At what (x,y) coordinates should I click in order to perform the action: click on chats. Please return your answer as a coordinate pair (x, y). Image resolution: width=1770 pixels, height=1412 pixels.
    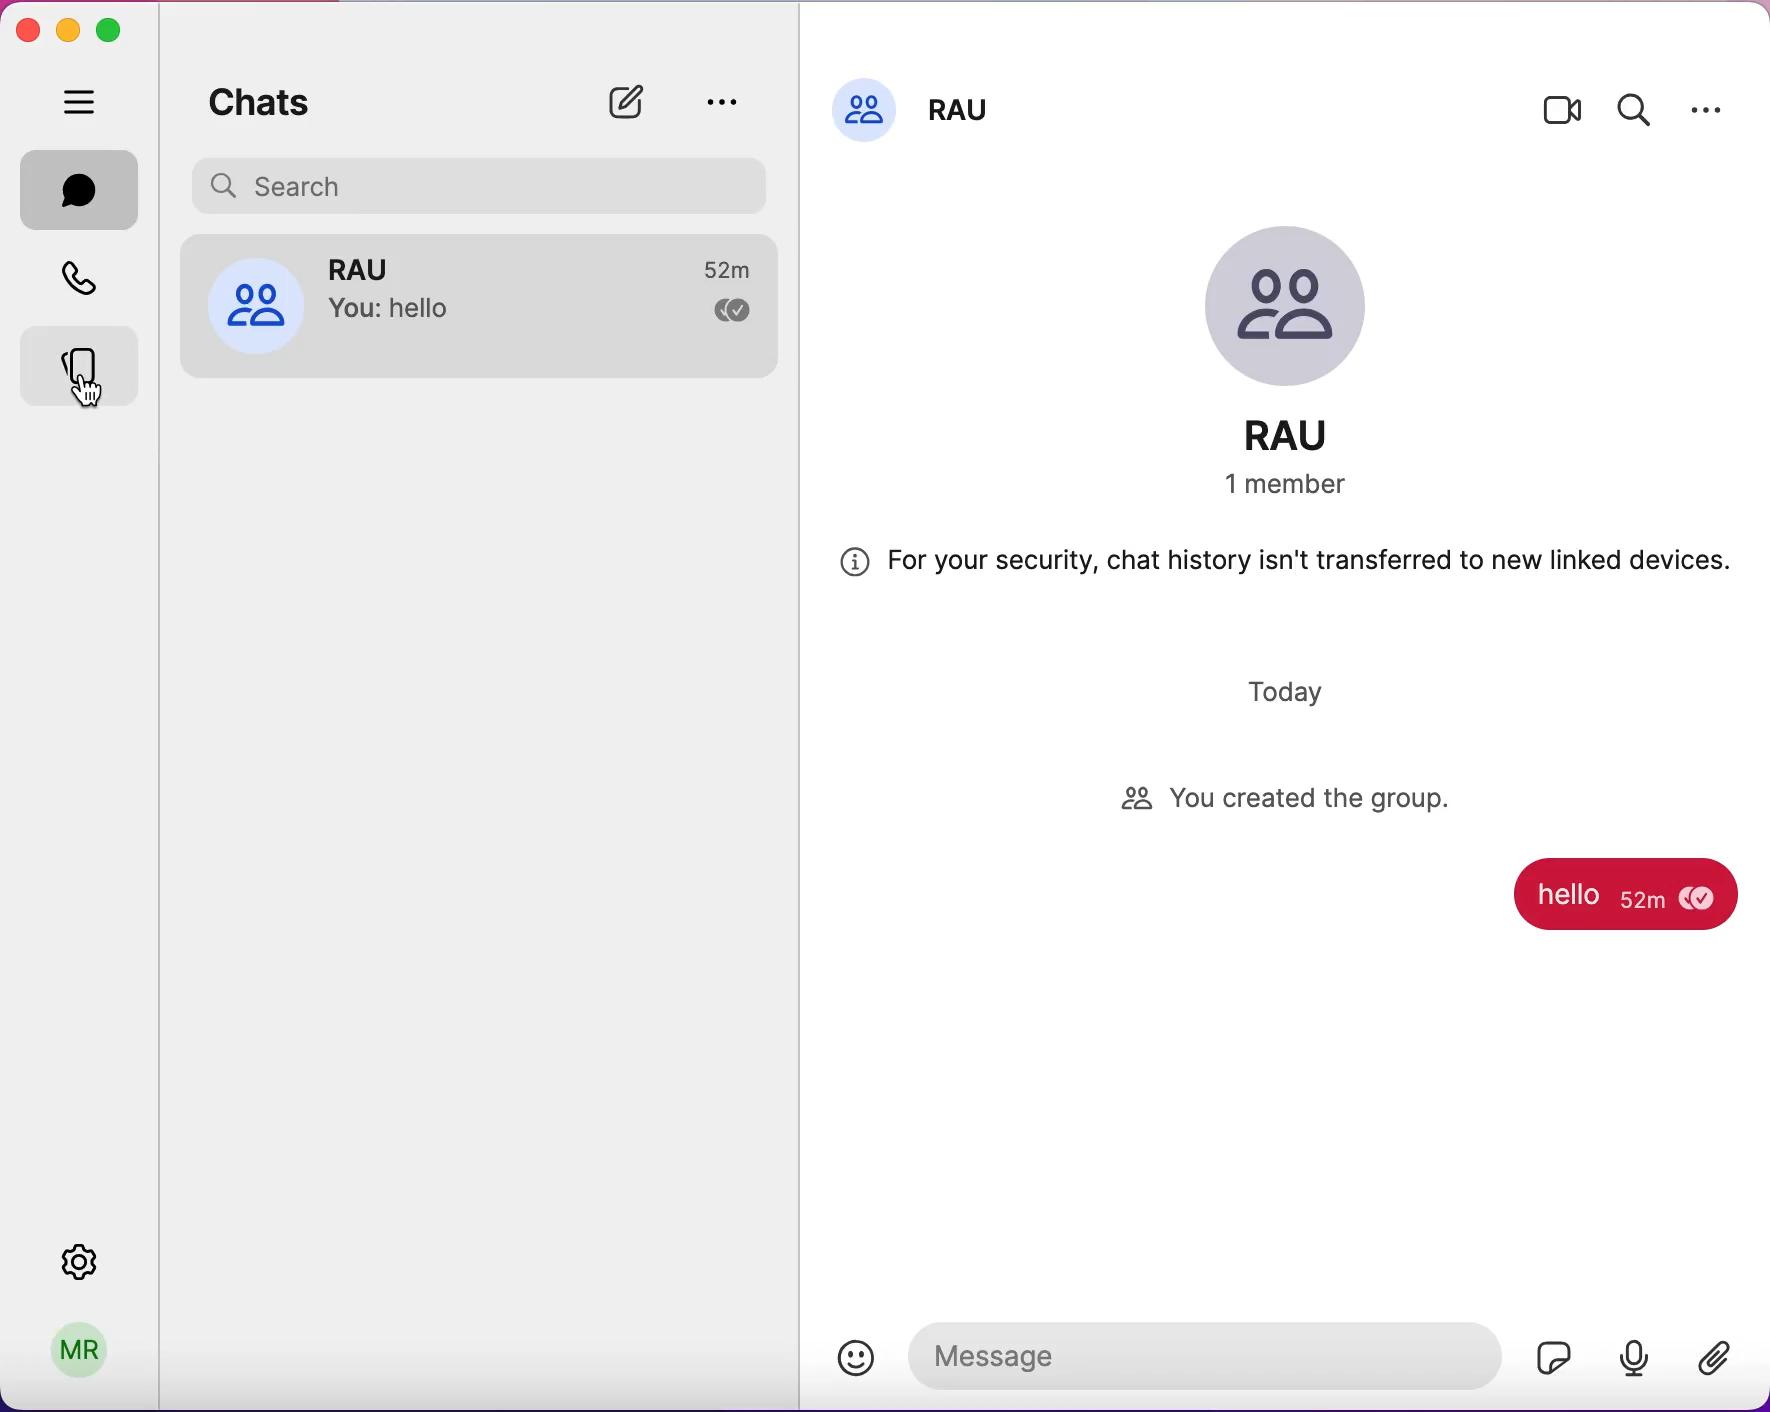
    Looking at the image, I should click on (280, 102).